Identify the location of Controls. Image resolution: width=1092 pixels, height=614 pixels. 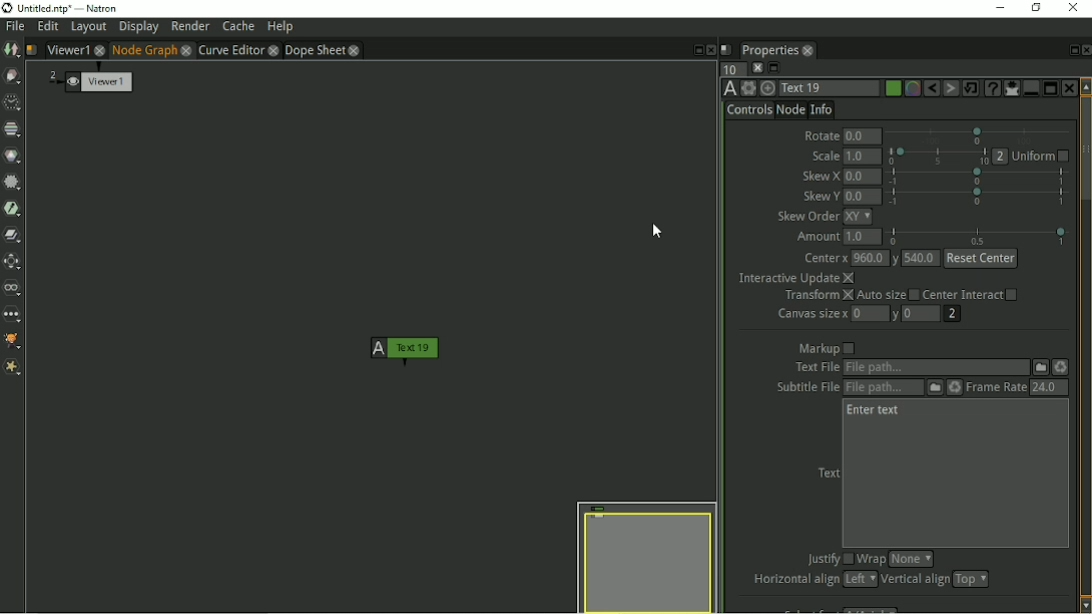
(749, 111).